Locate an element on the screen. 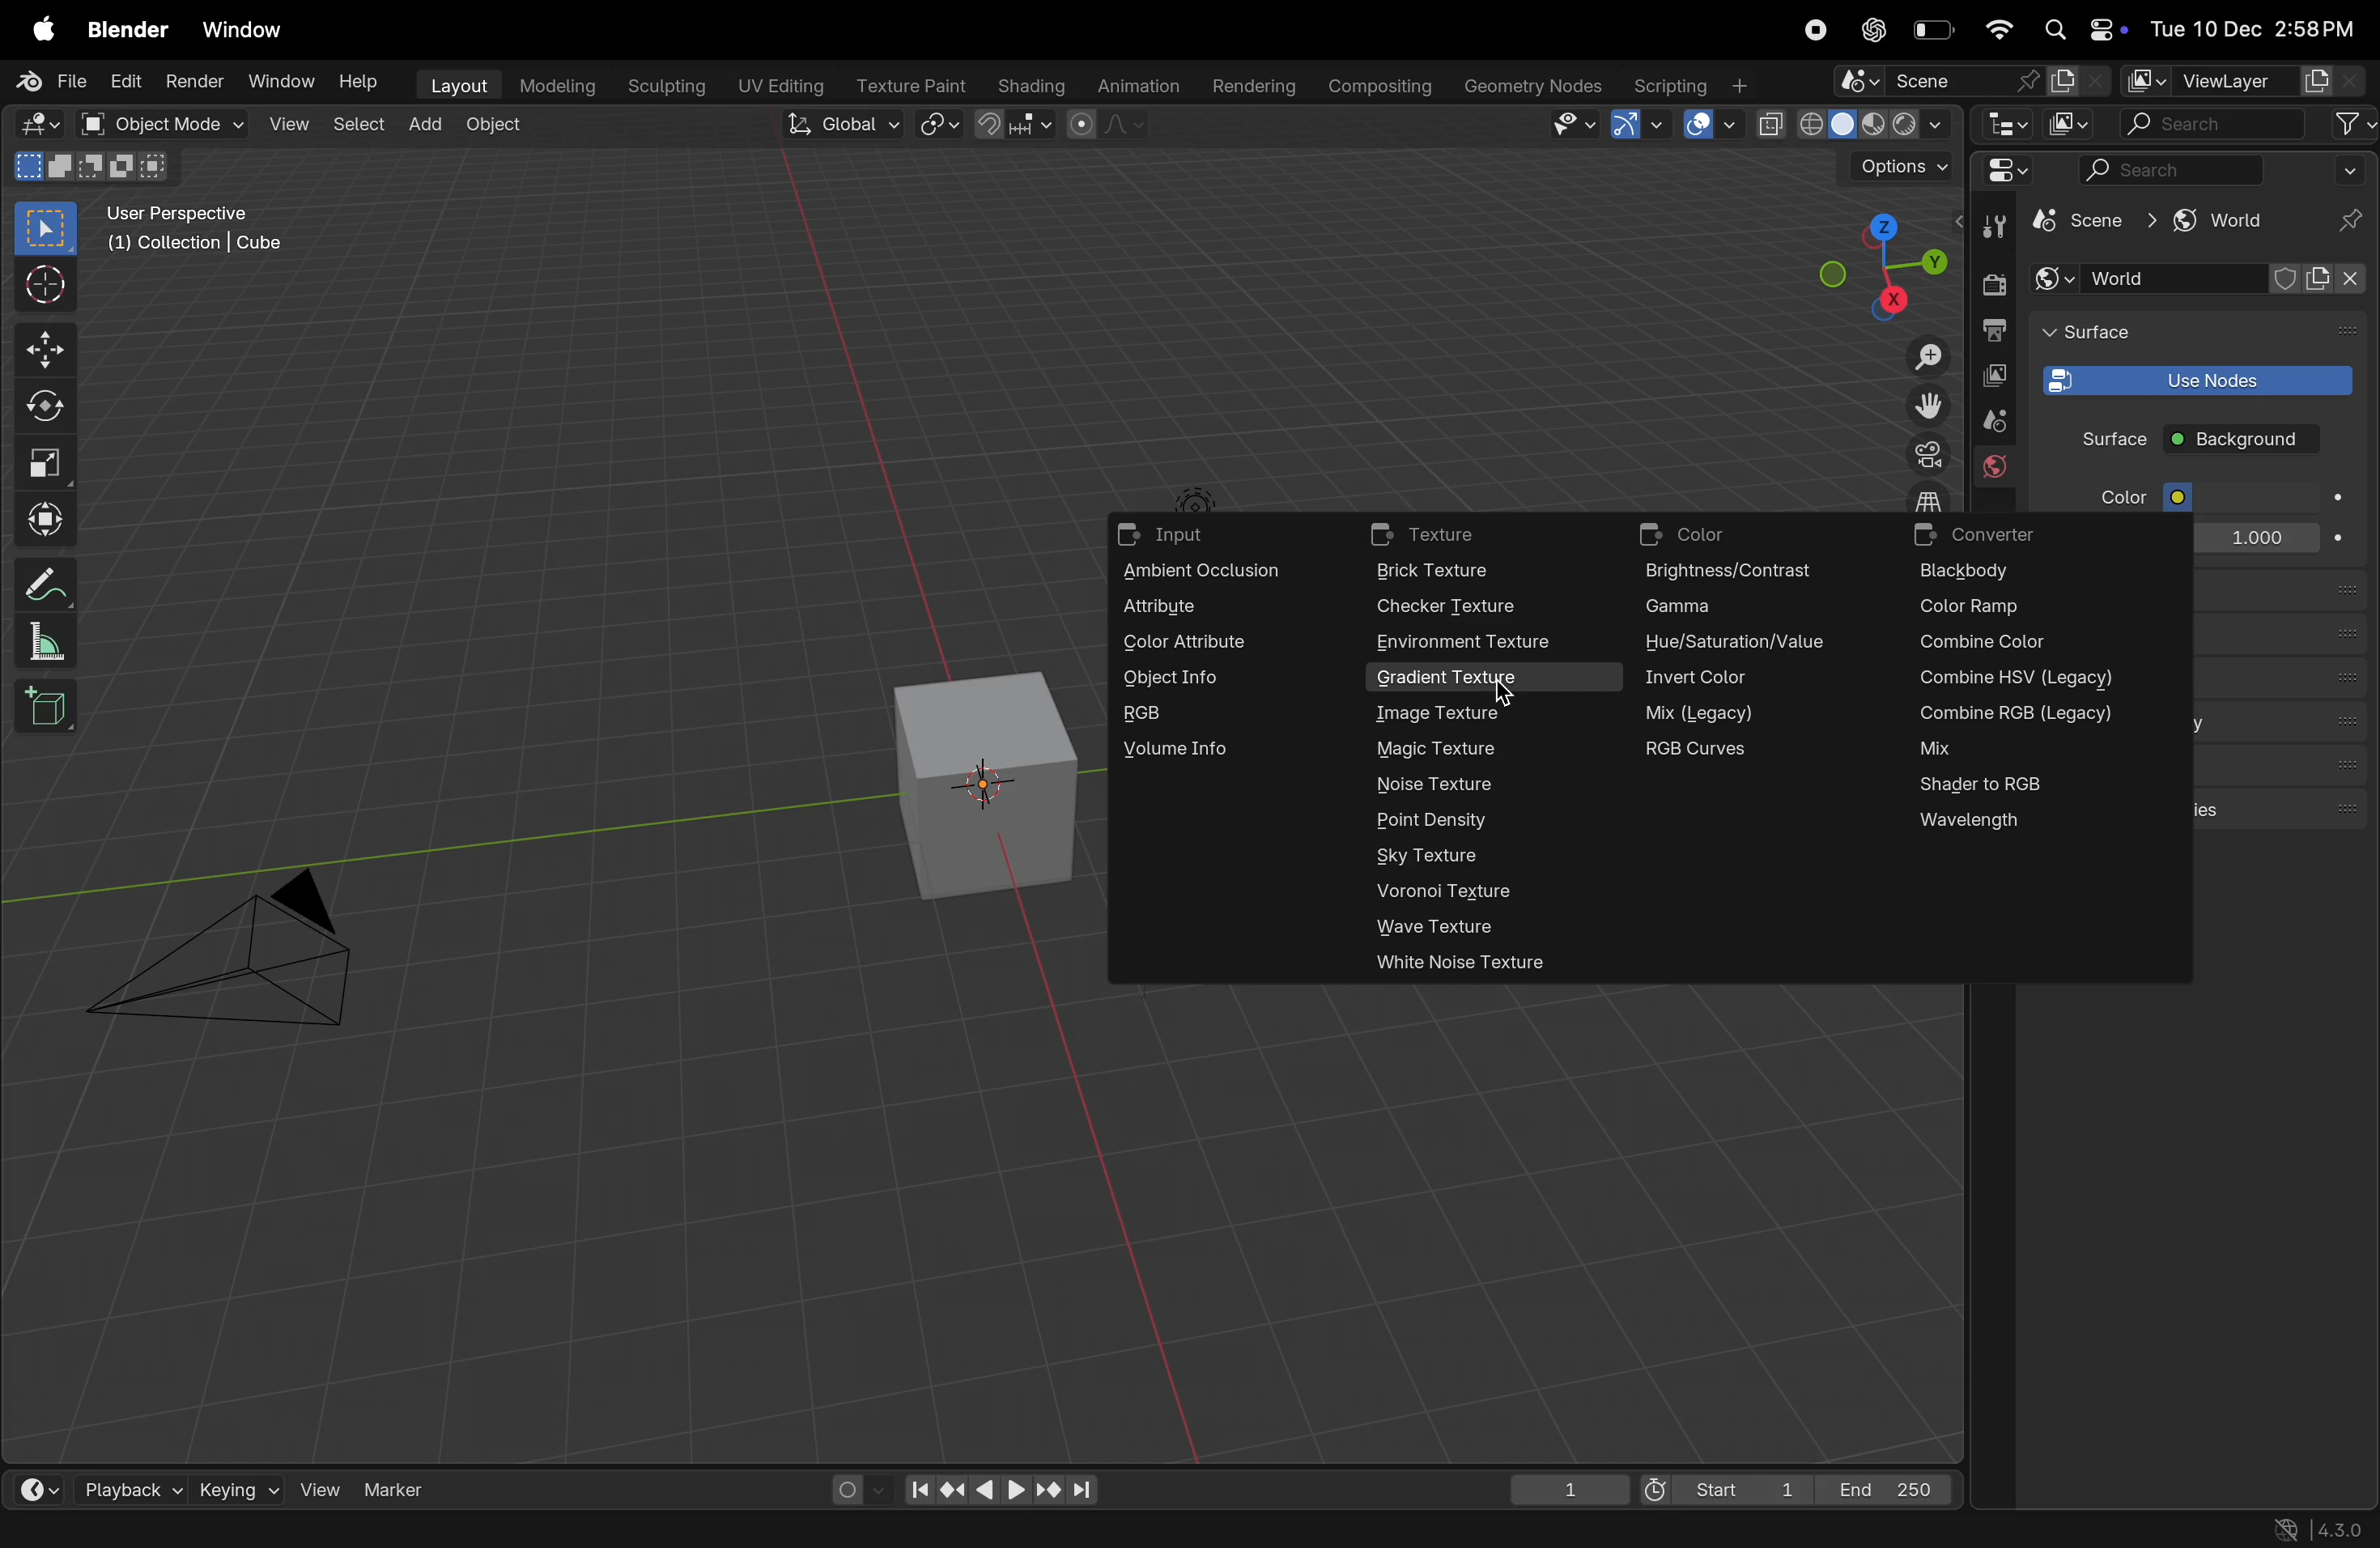  Filter is located at coordinates (2352, 169).